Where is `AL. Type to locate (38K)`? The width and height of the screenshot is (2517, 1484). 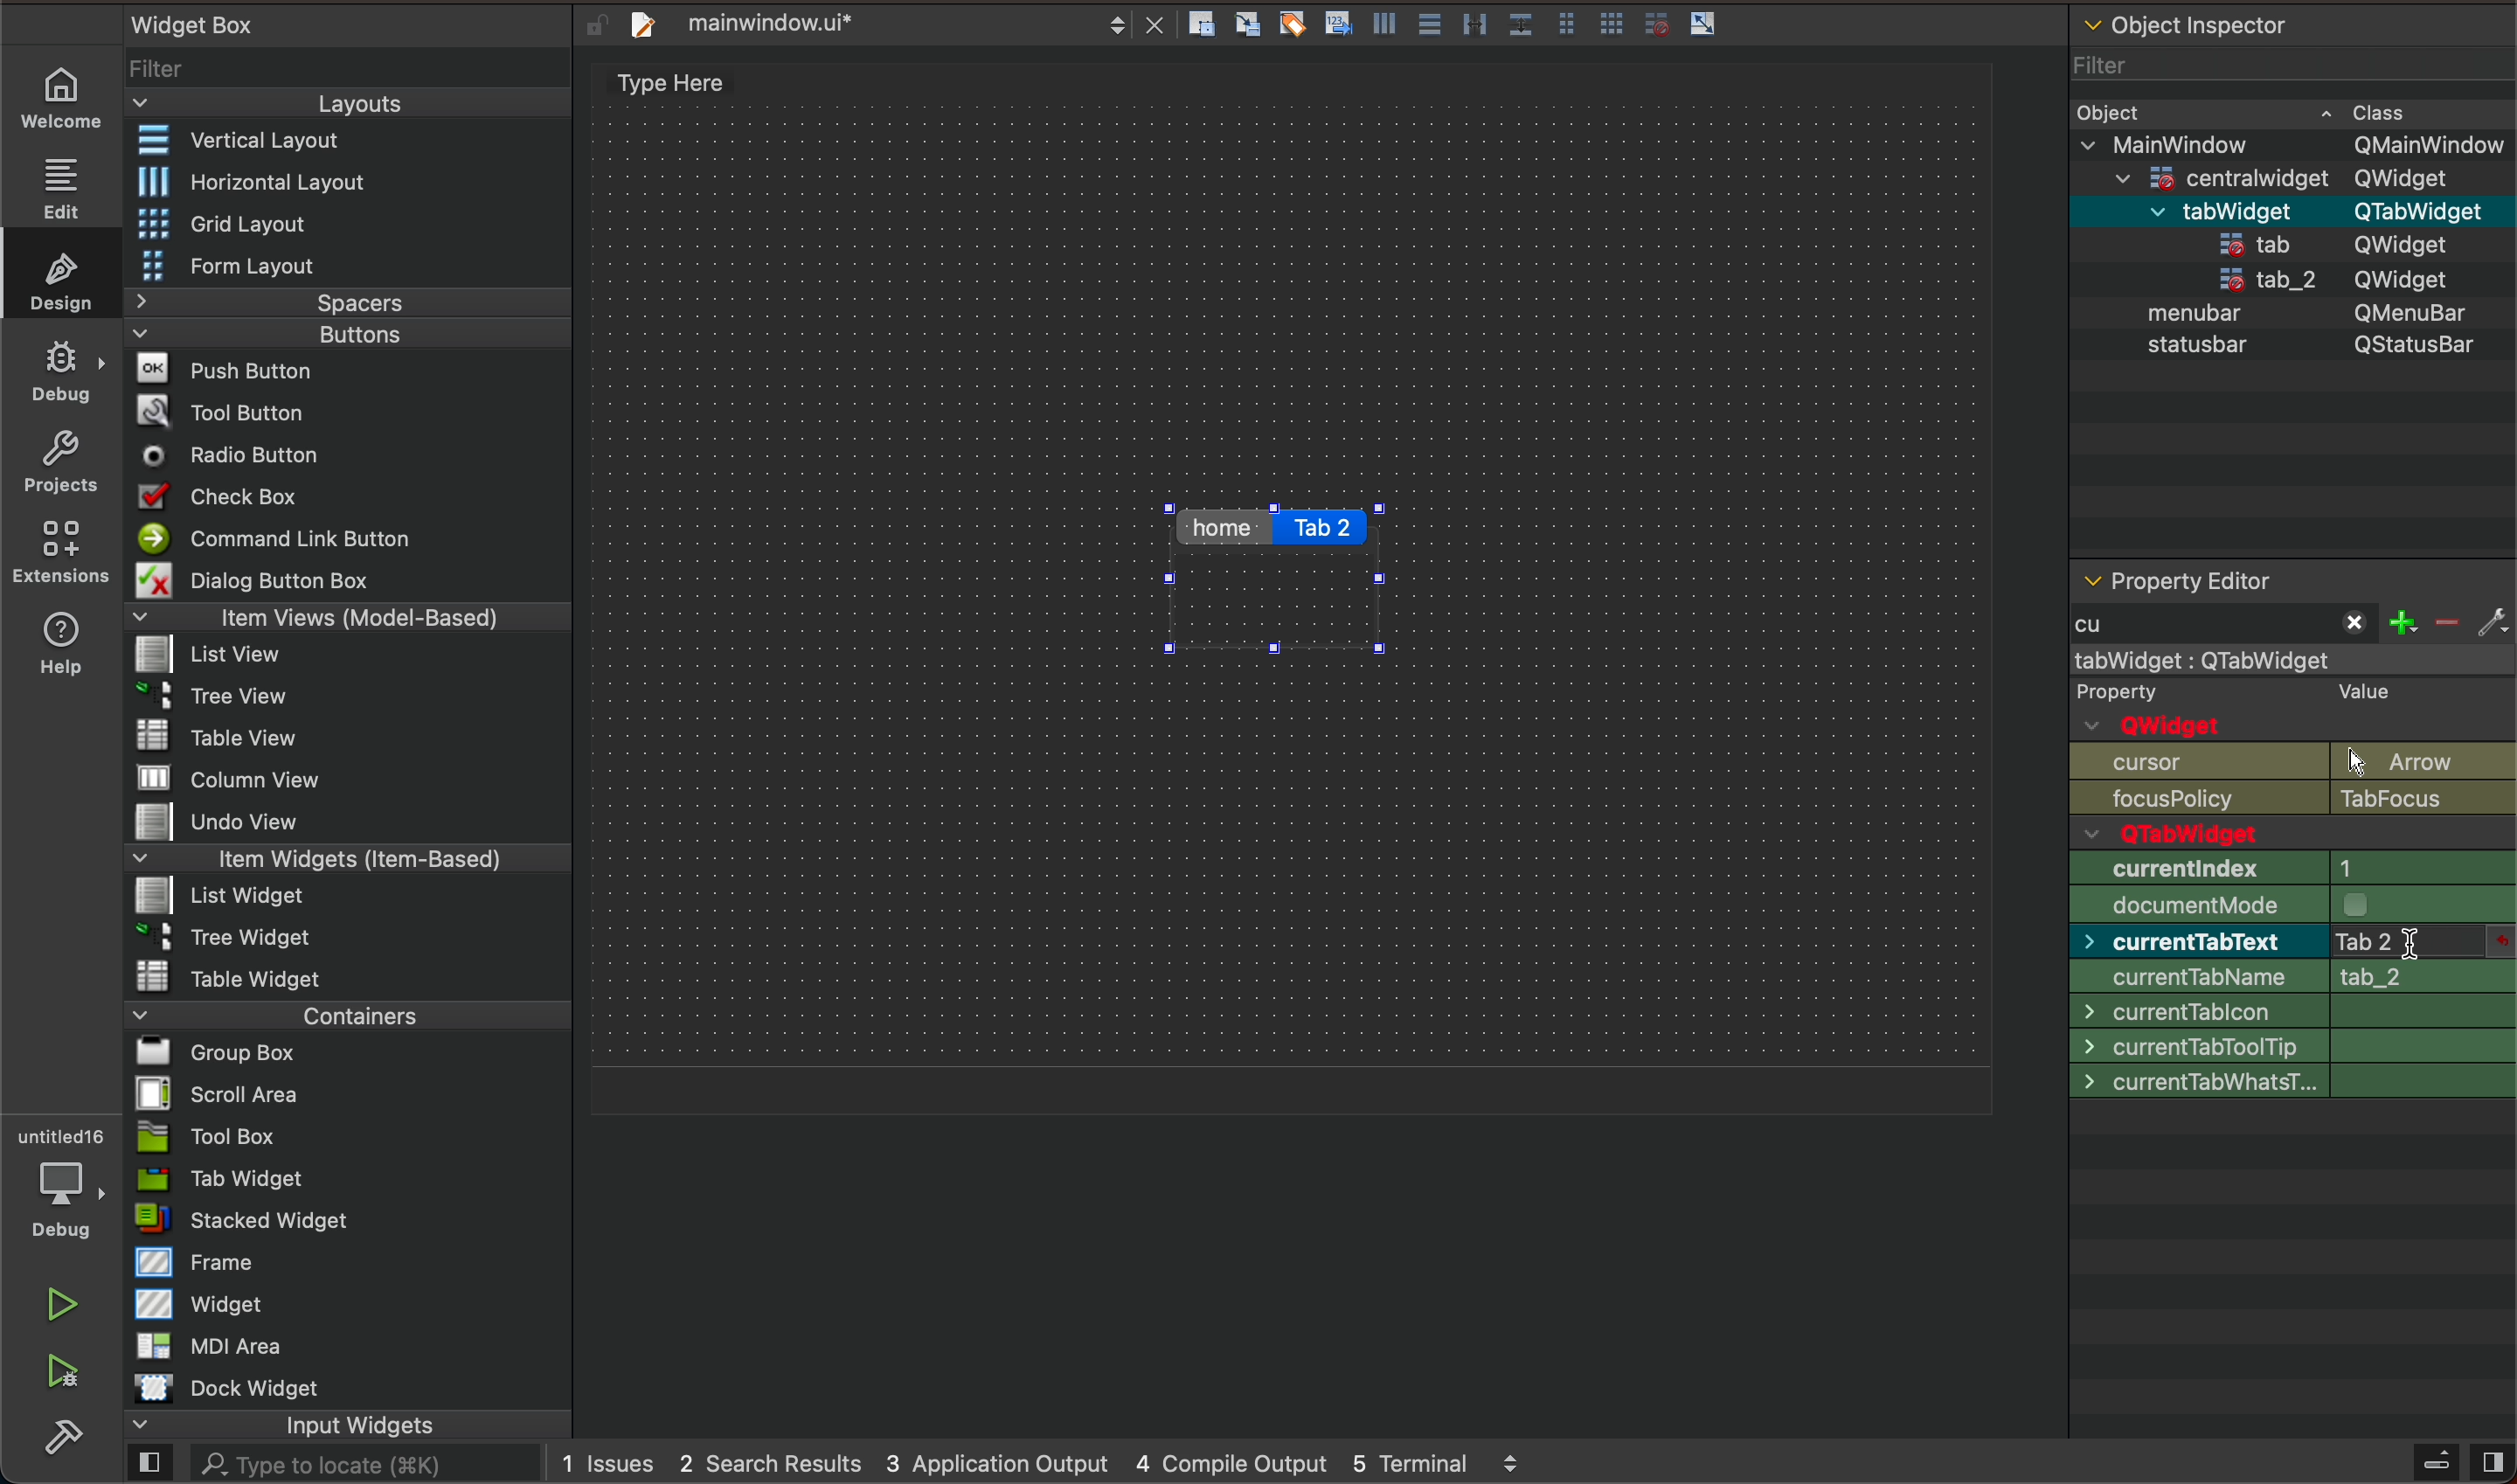 AL. Type to locate (38K) is located at coordinates (345, 1467).